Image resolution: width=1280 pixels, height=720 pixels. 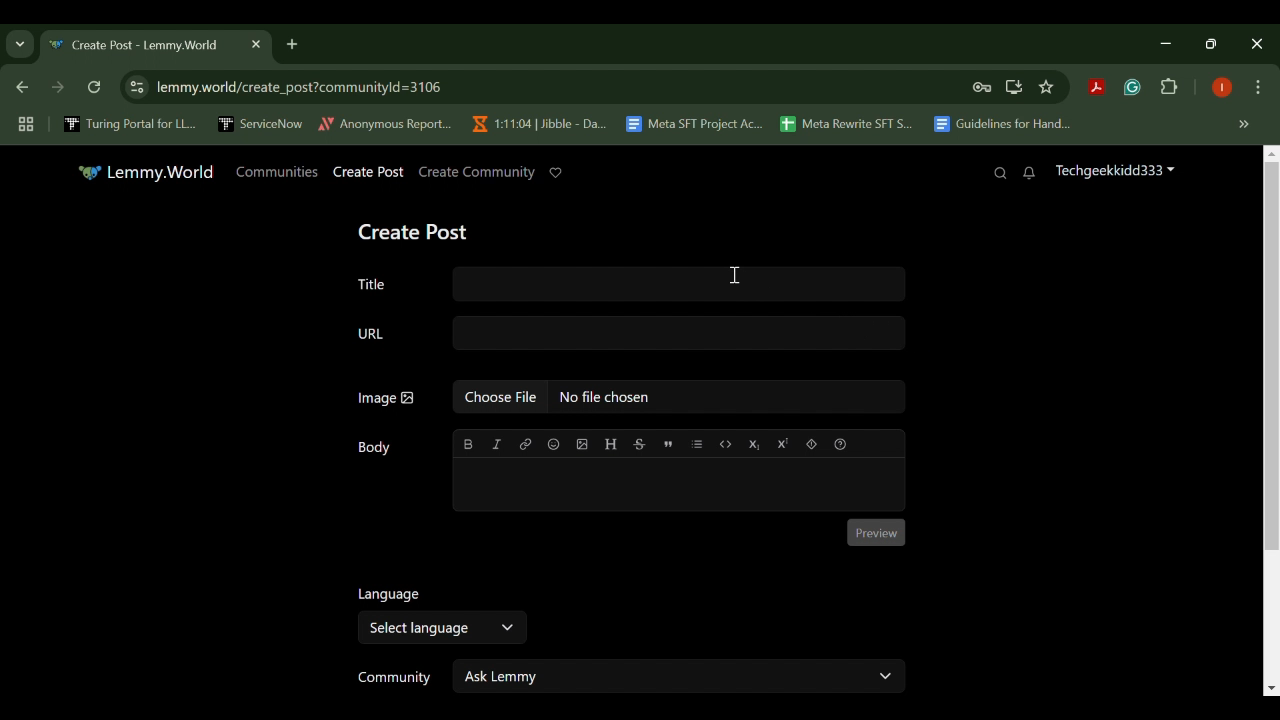 I want to click on strikethrough, so click(x=639, y=443).